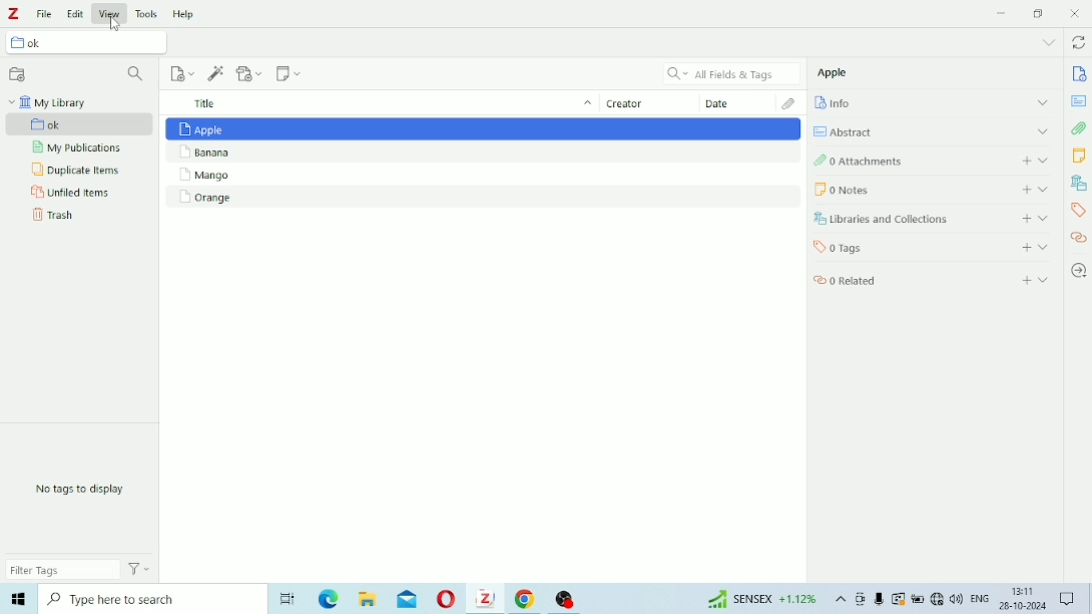  I want to click on My Publications, so click(80, 149).